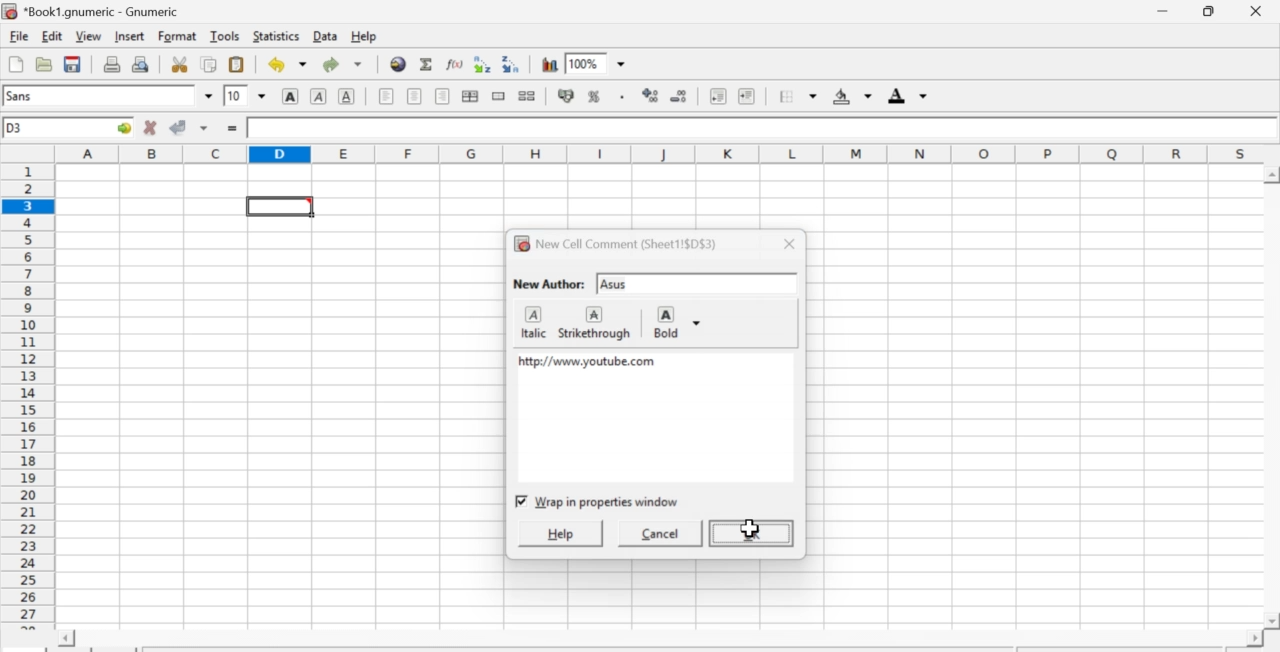 This screenshot has width=1280, height=652. I want to click on down, so click(207, 96).